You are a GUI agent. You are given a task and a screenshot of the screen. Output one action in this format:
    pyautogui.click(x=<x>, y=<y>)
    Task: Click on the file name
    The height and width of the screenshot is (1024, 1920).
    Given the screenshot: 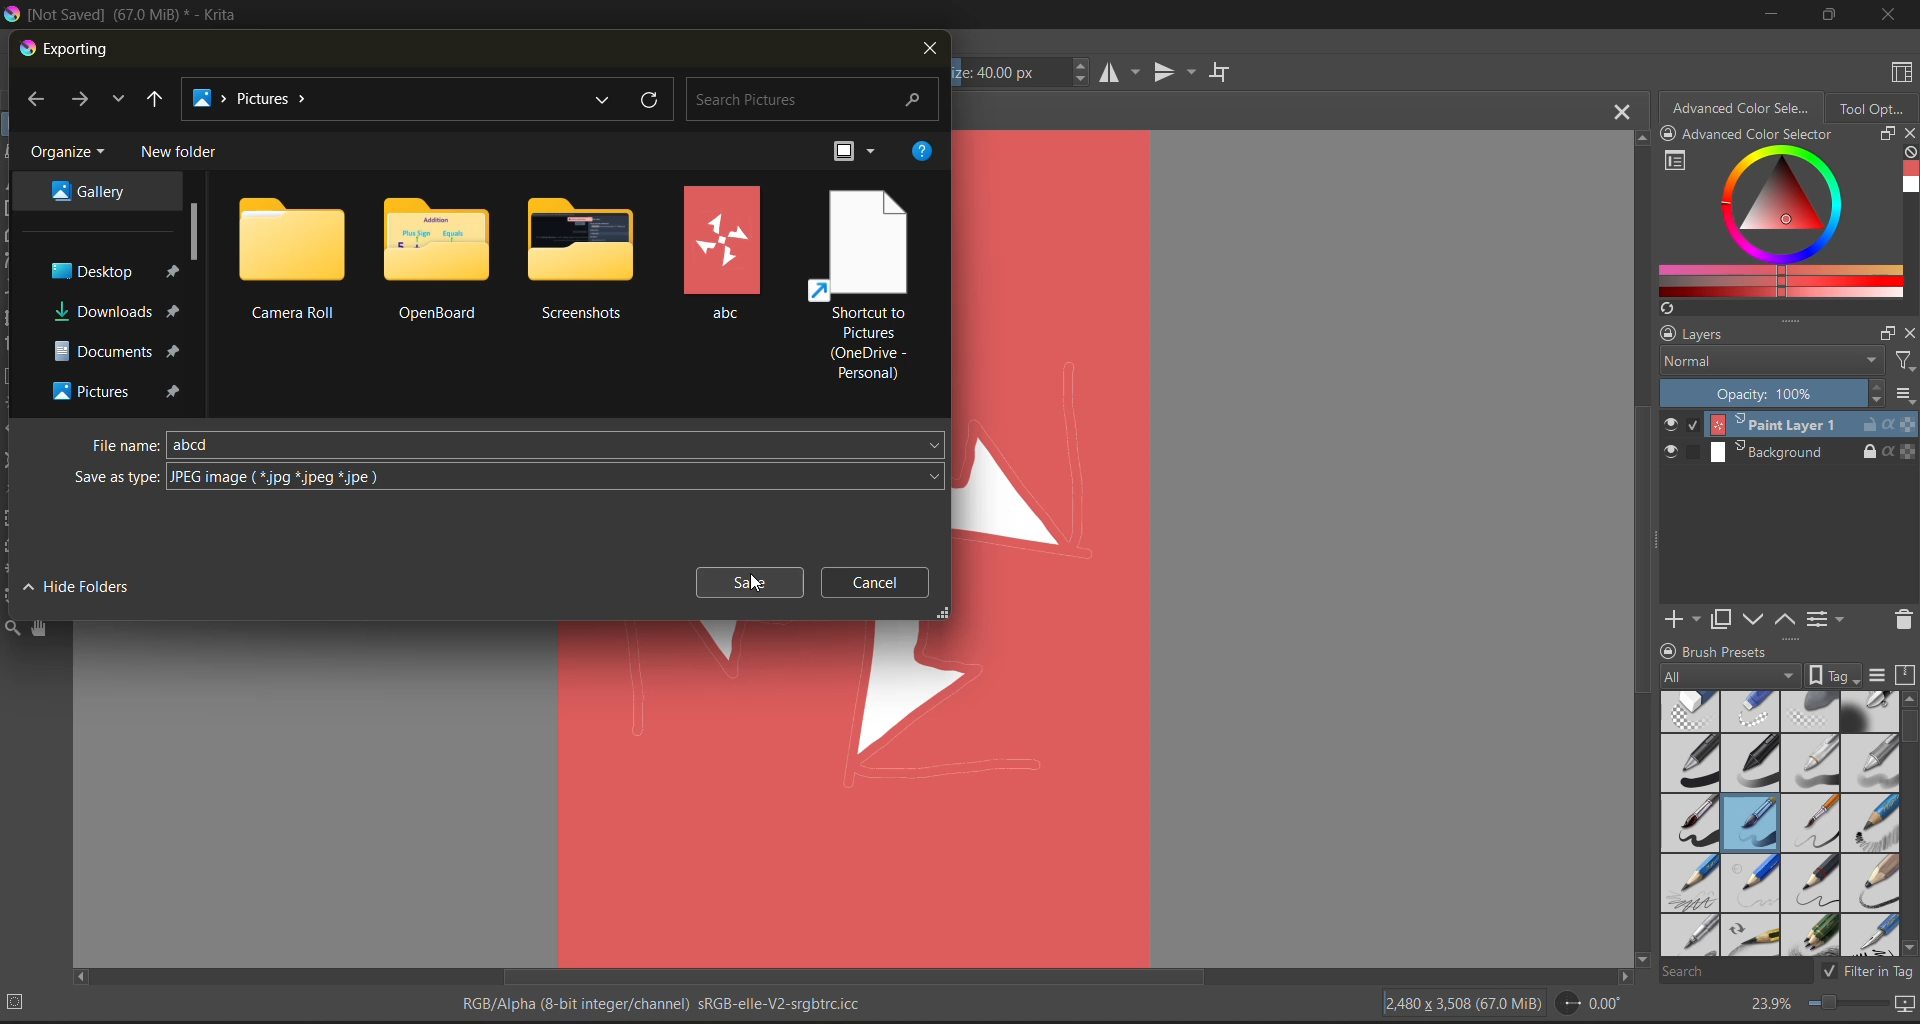 What is the action you would take?
    pyautogui.click(x=553, y=442)
    